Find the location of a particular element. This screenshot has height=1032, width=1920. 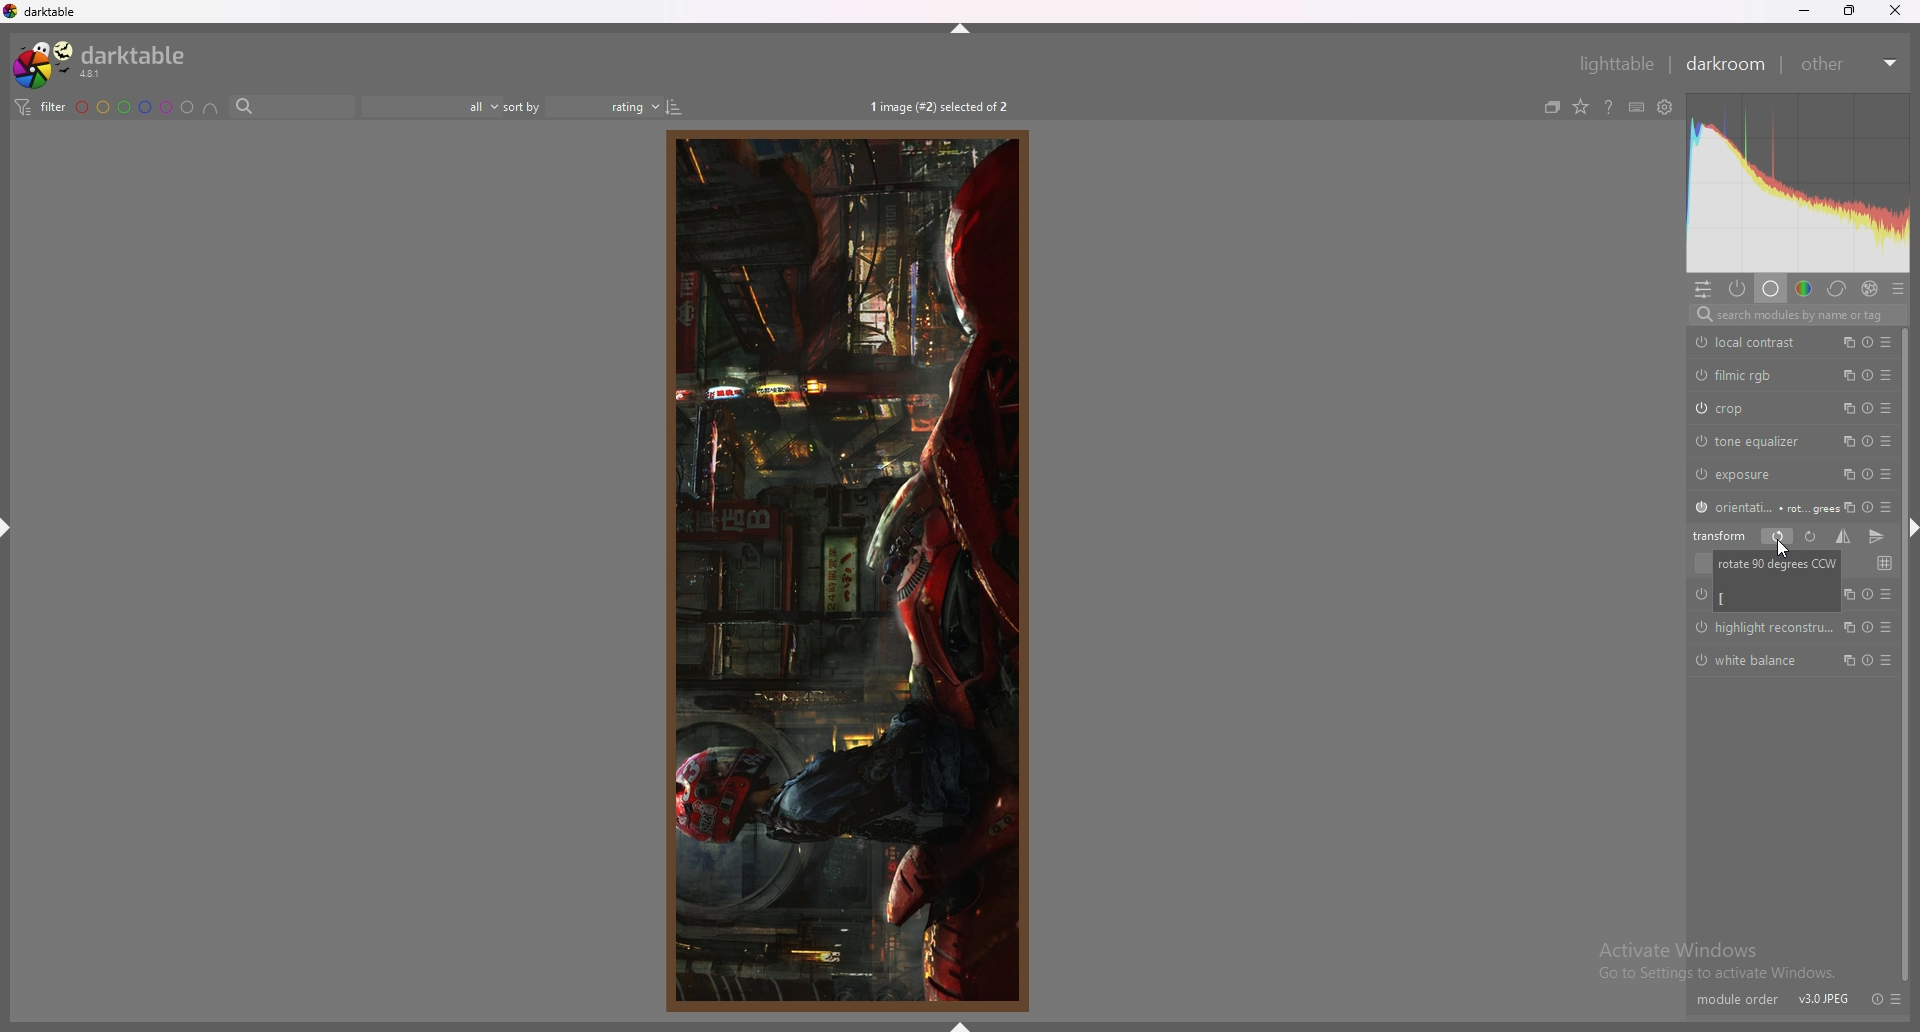

lighttable is located at coordinates (1611, 62).